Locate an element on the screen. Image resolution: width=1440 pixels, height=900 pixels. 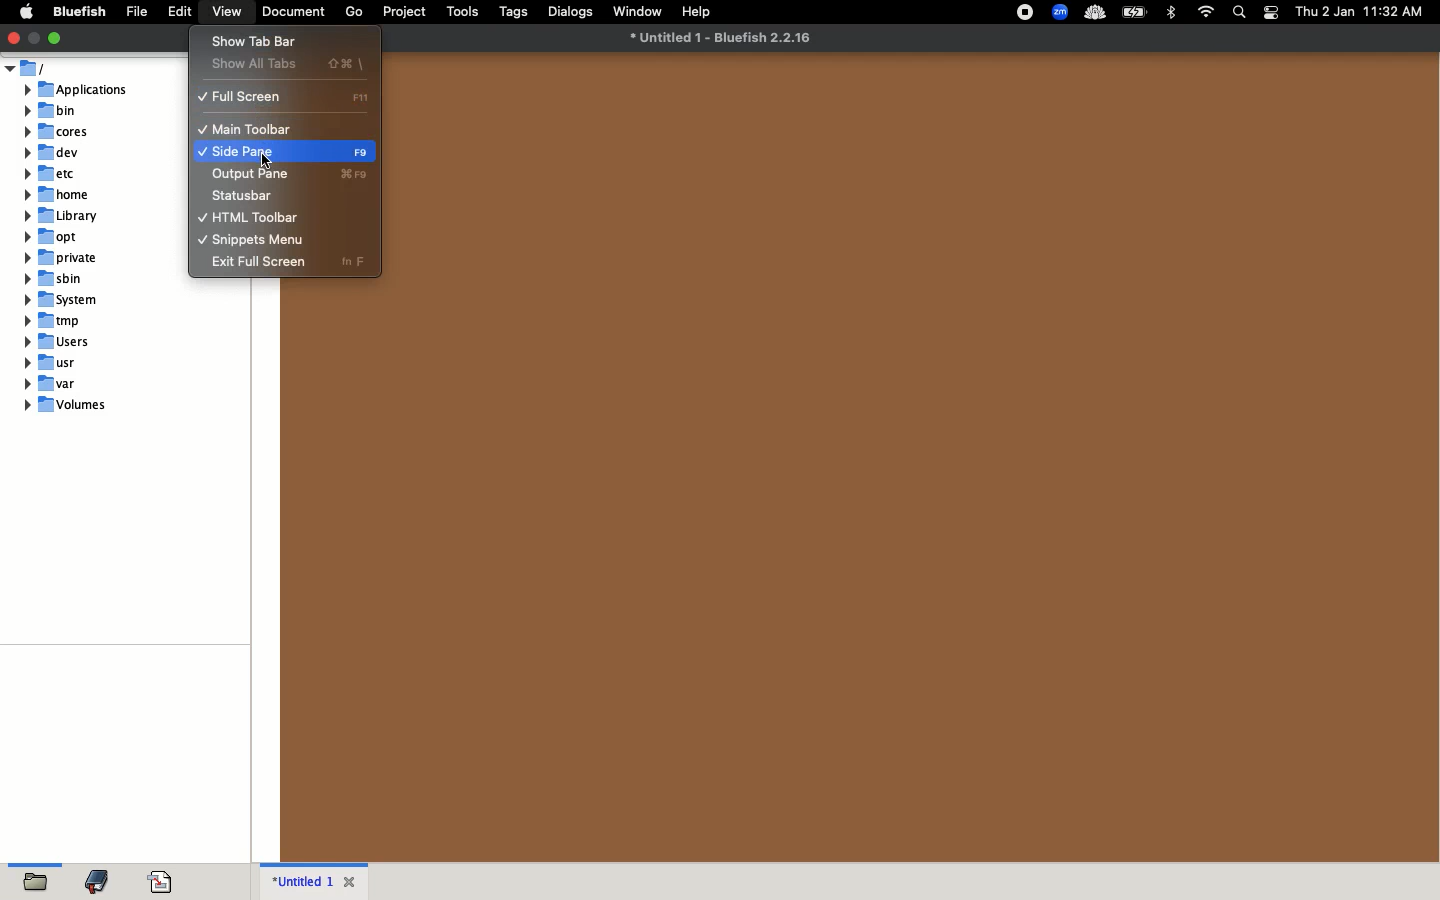
system is located at coordinates (62, 298).